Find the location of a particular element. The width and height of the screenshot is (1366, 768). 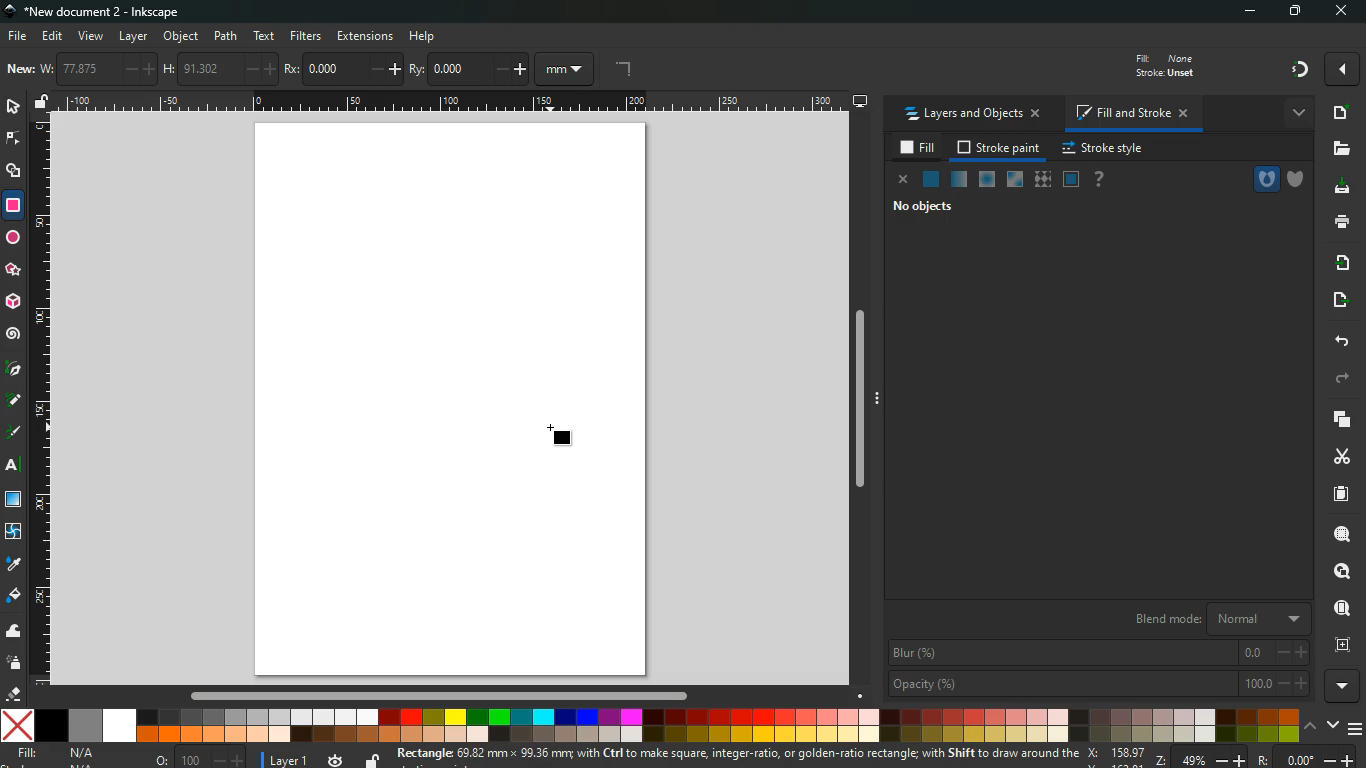

fill is located at coordinates (1177, 64).